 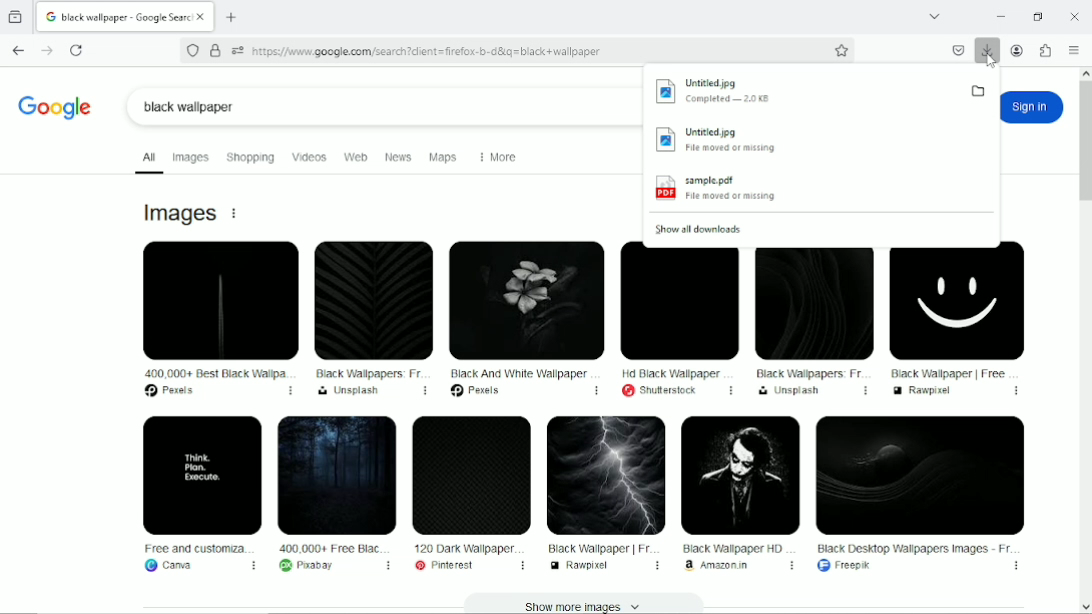 I want to click on 400,000+ Free Blac..., so click(x=333, y=496).